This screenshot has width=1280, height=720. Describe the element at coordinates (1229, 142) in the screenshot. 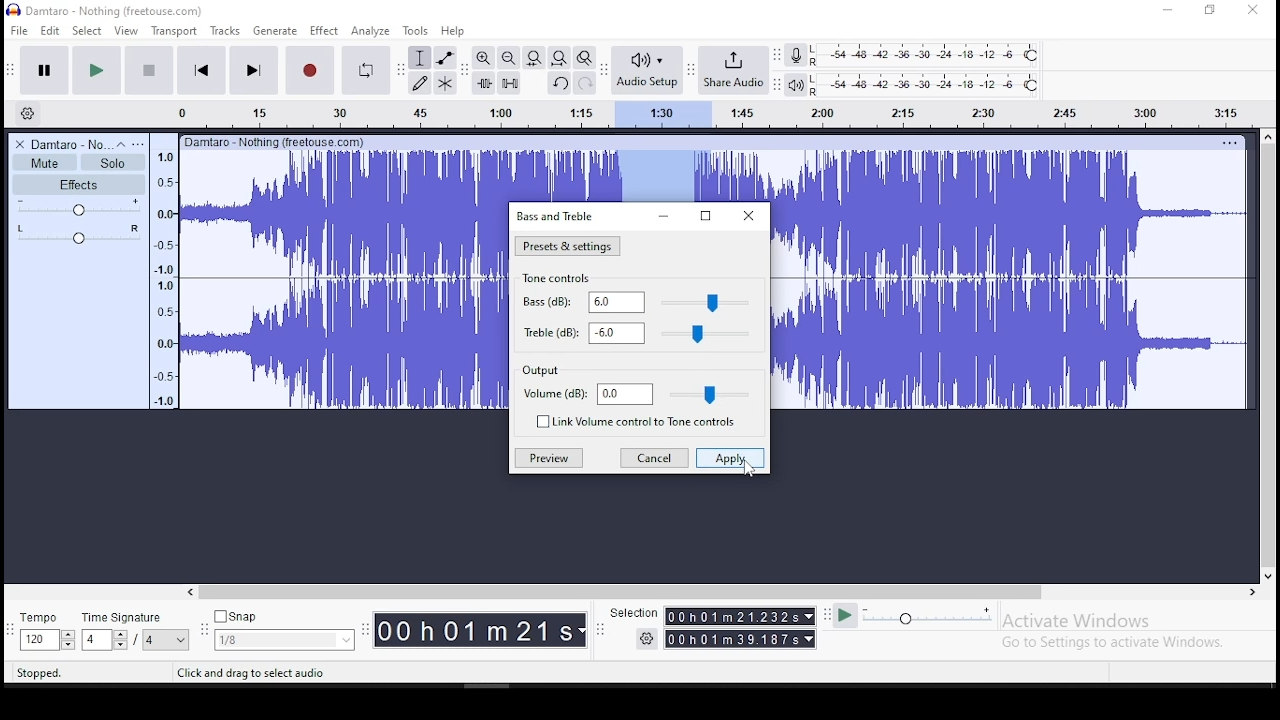

I see `` at that location.